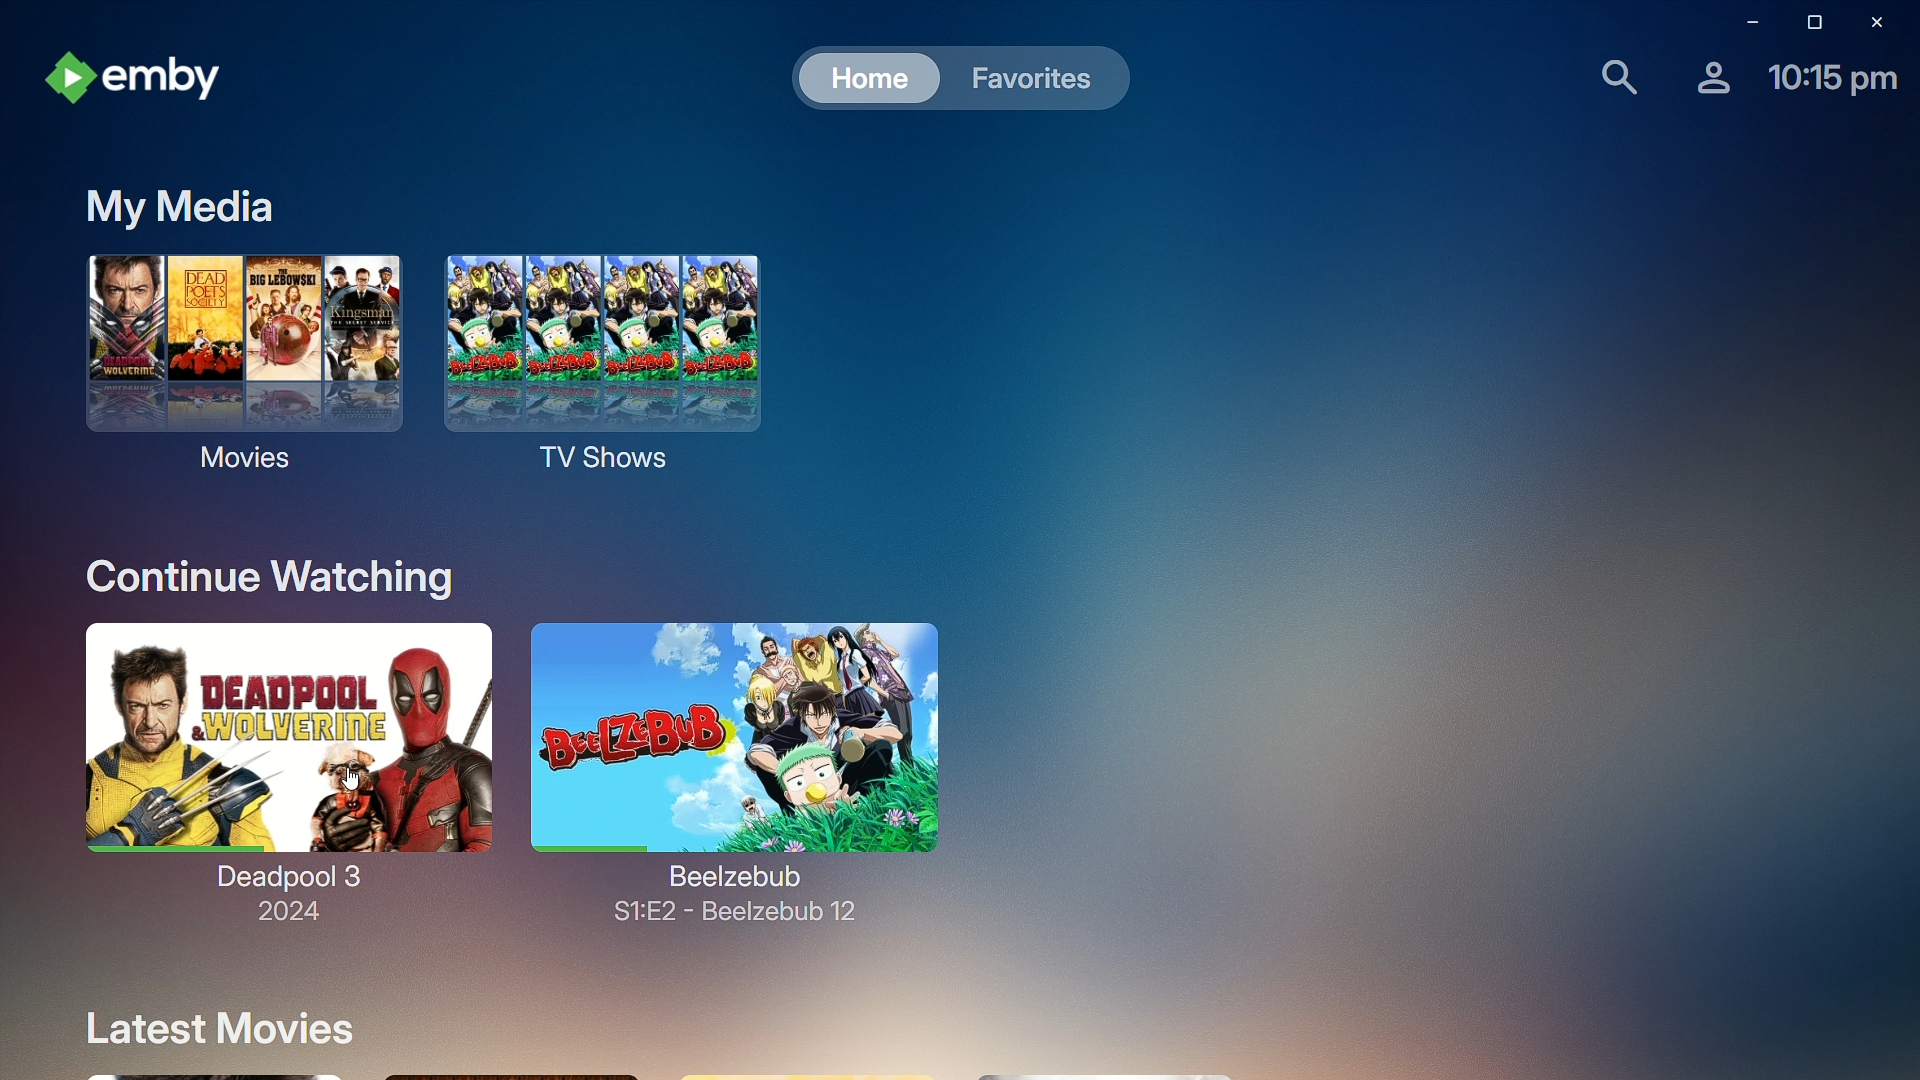 This screenshot has height=1080, width=1920. Describe the element at coordinates (134, 81) in the screenshot. I see `emby` at that location.